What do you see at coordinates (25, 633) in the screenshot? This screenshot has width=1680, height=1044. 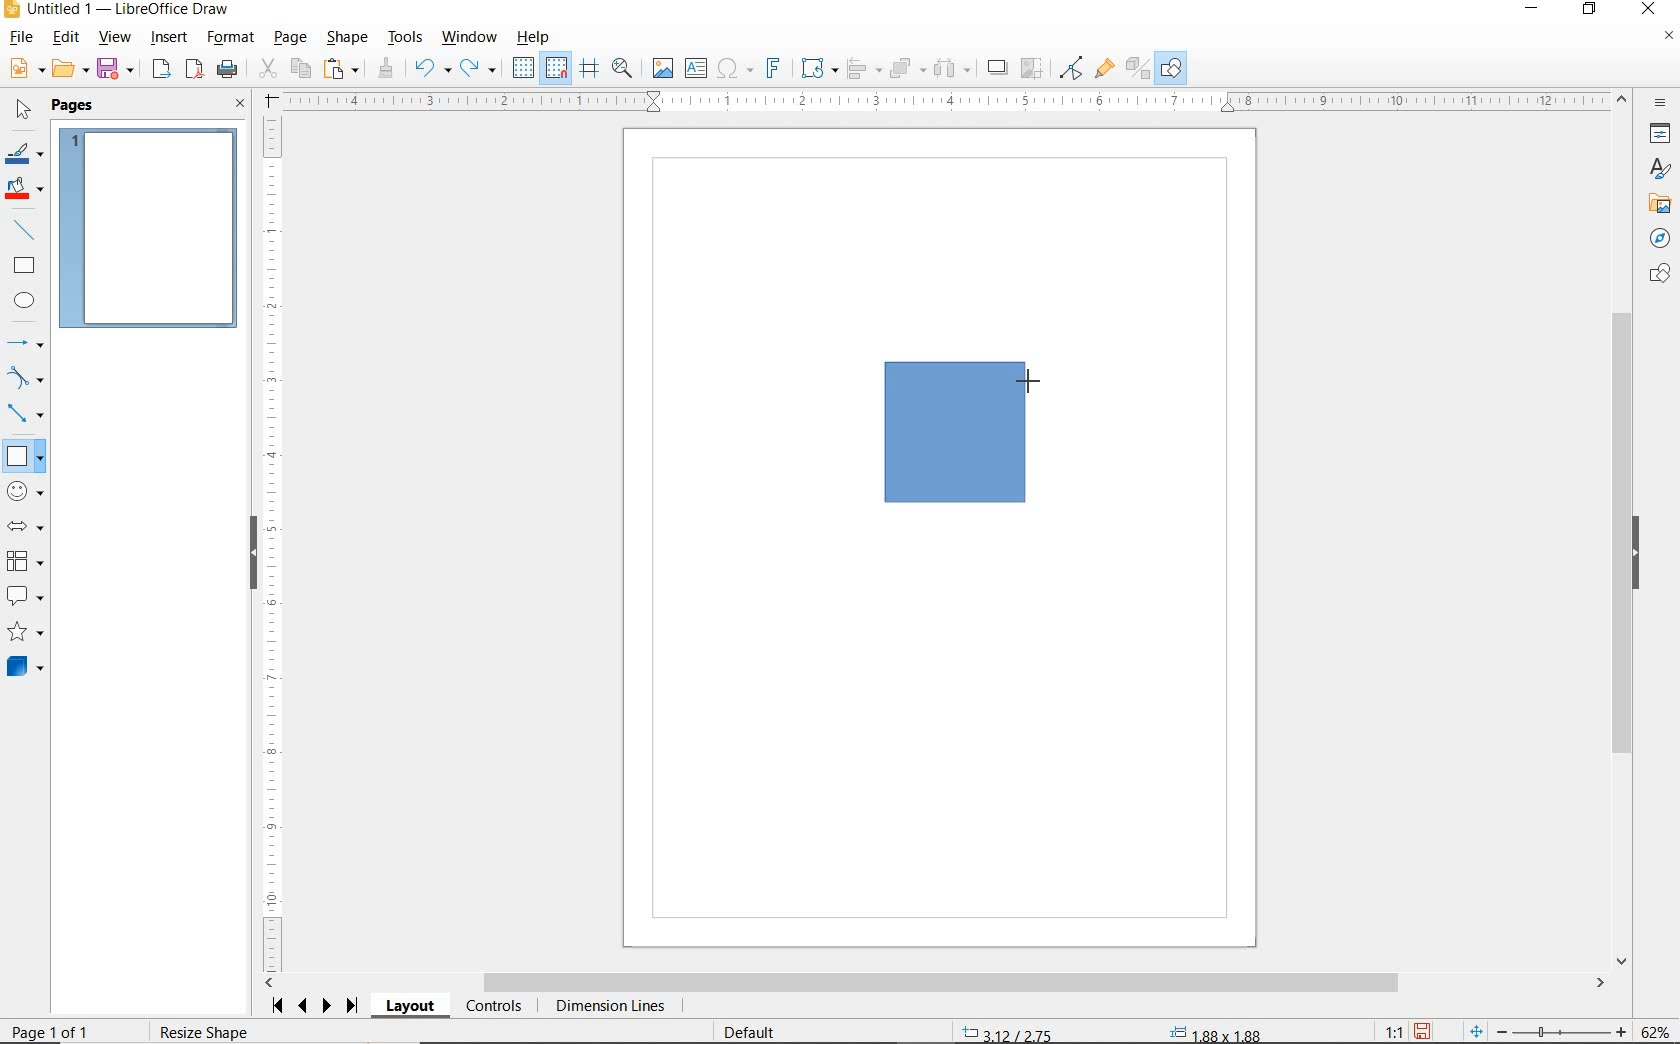 I see `STARS AND BANNERS` at bounding box center [25, 633].